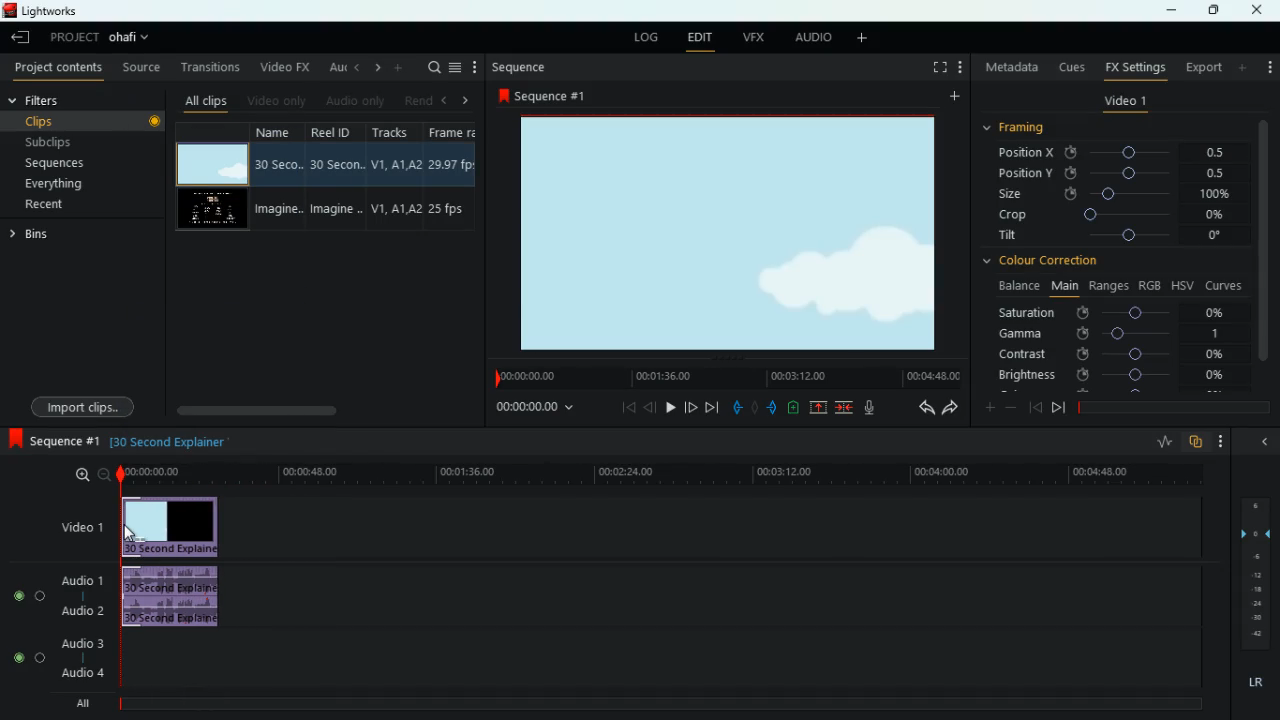 Image resolution: width=1280 pixels, height=720 pixels. Describe the element at coordinates (1203, 66) in the screenshot. I see `export` at that location.